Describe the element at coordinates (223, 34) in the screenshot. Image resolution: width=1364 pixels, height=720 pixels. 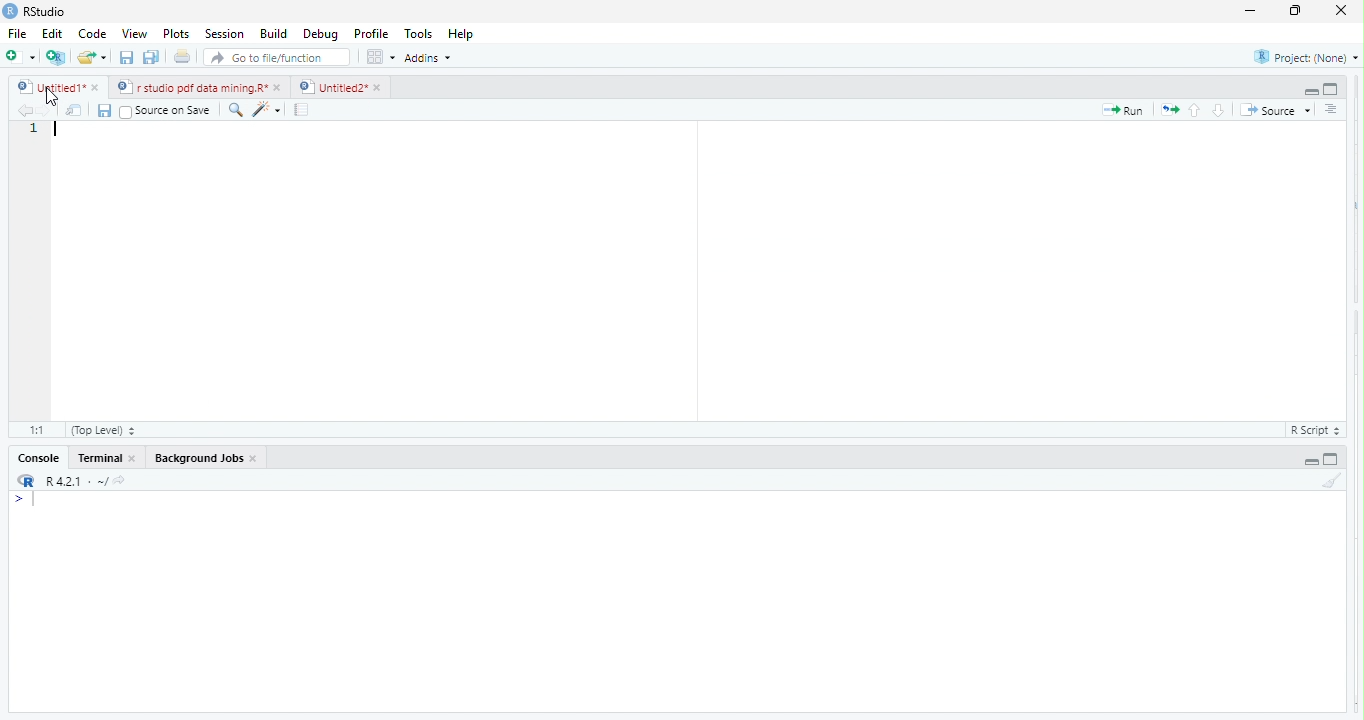
I see `‘Session` at that location.